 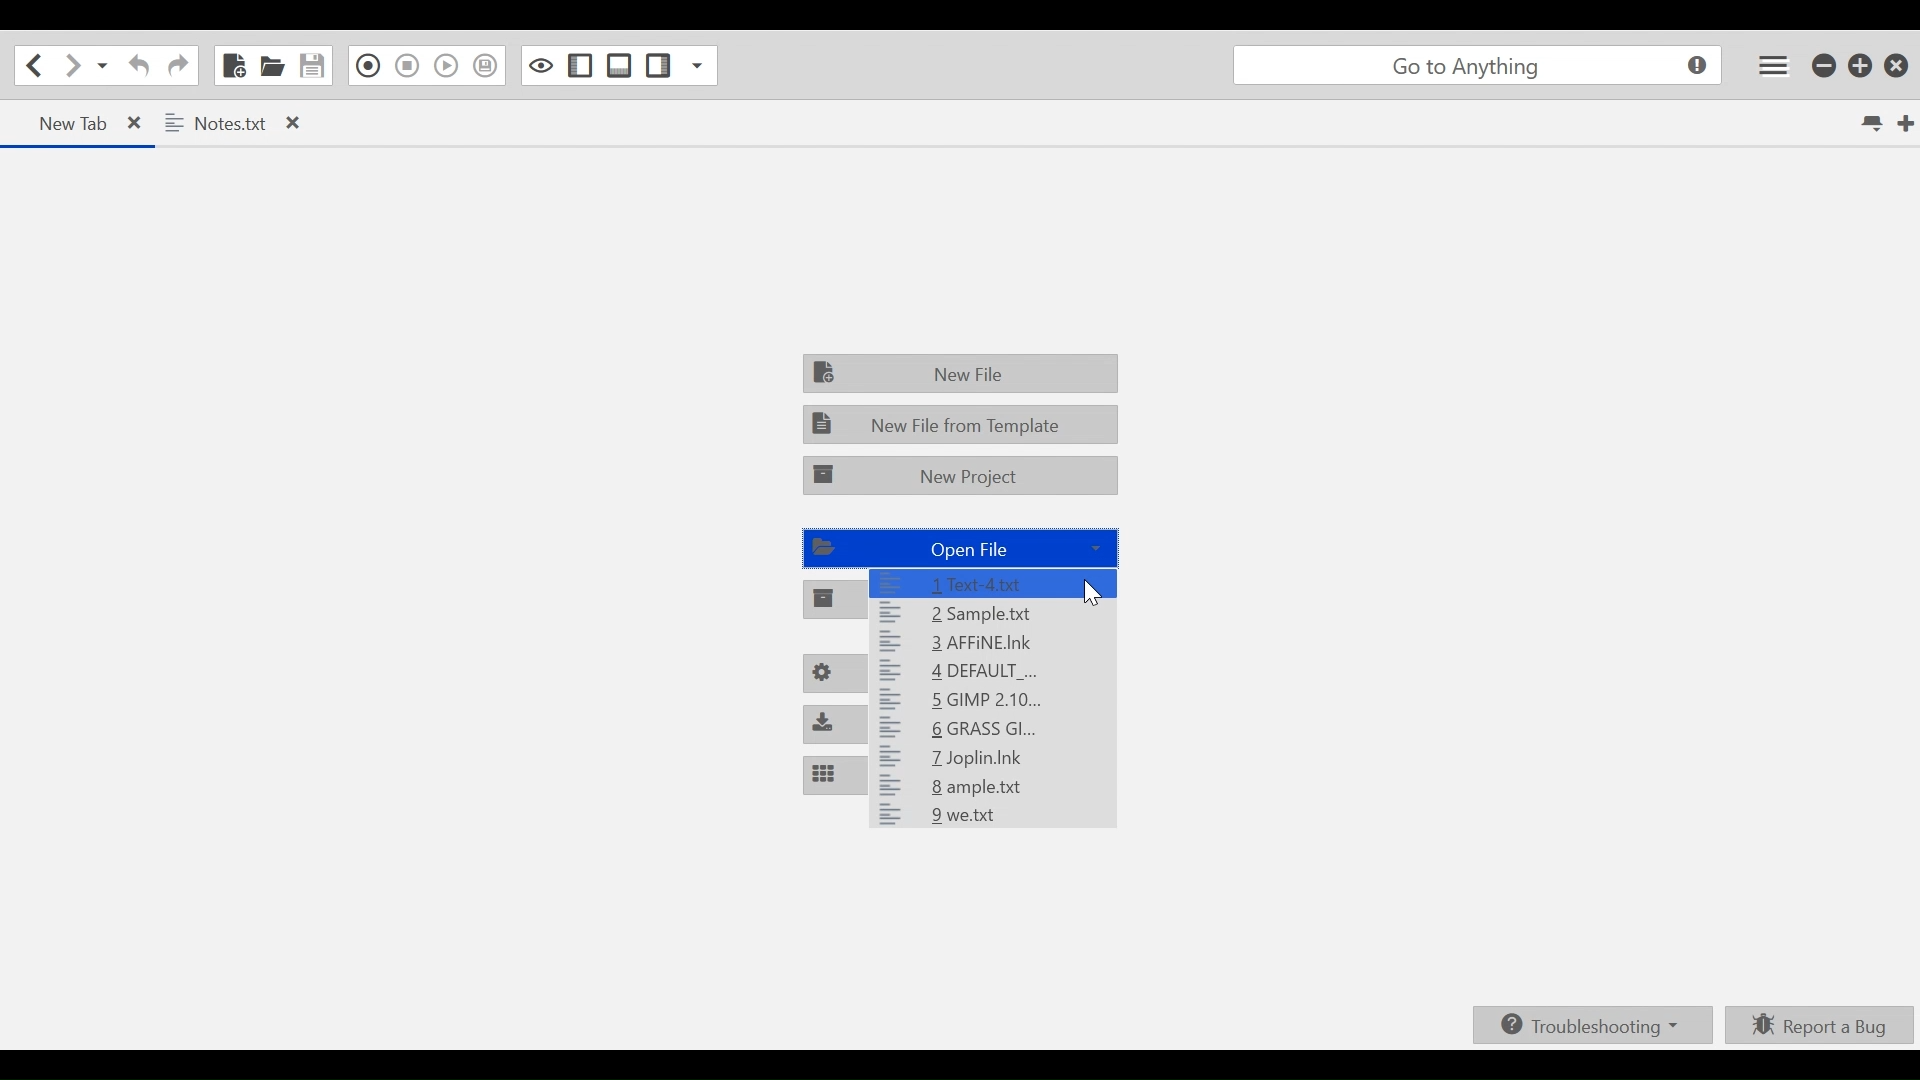 I want to click on Recording in Macro, so click(x=364, y=66).